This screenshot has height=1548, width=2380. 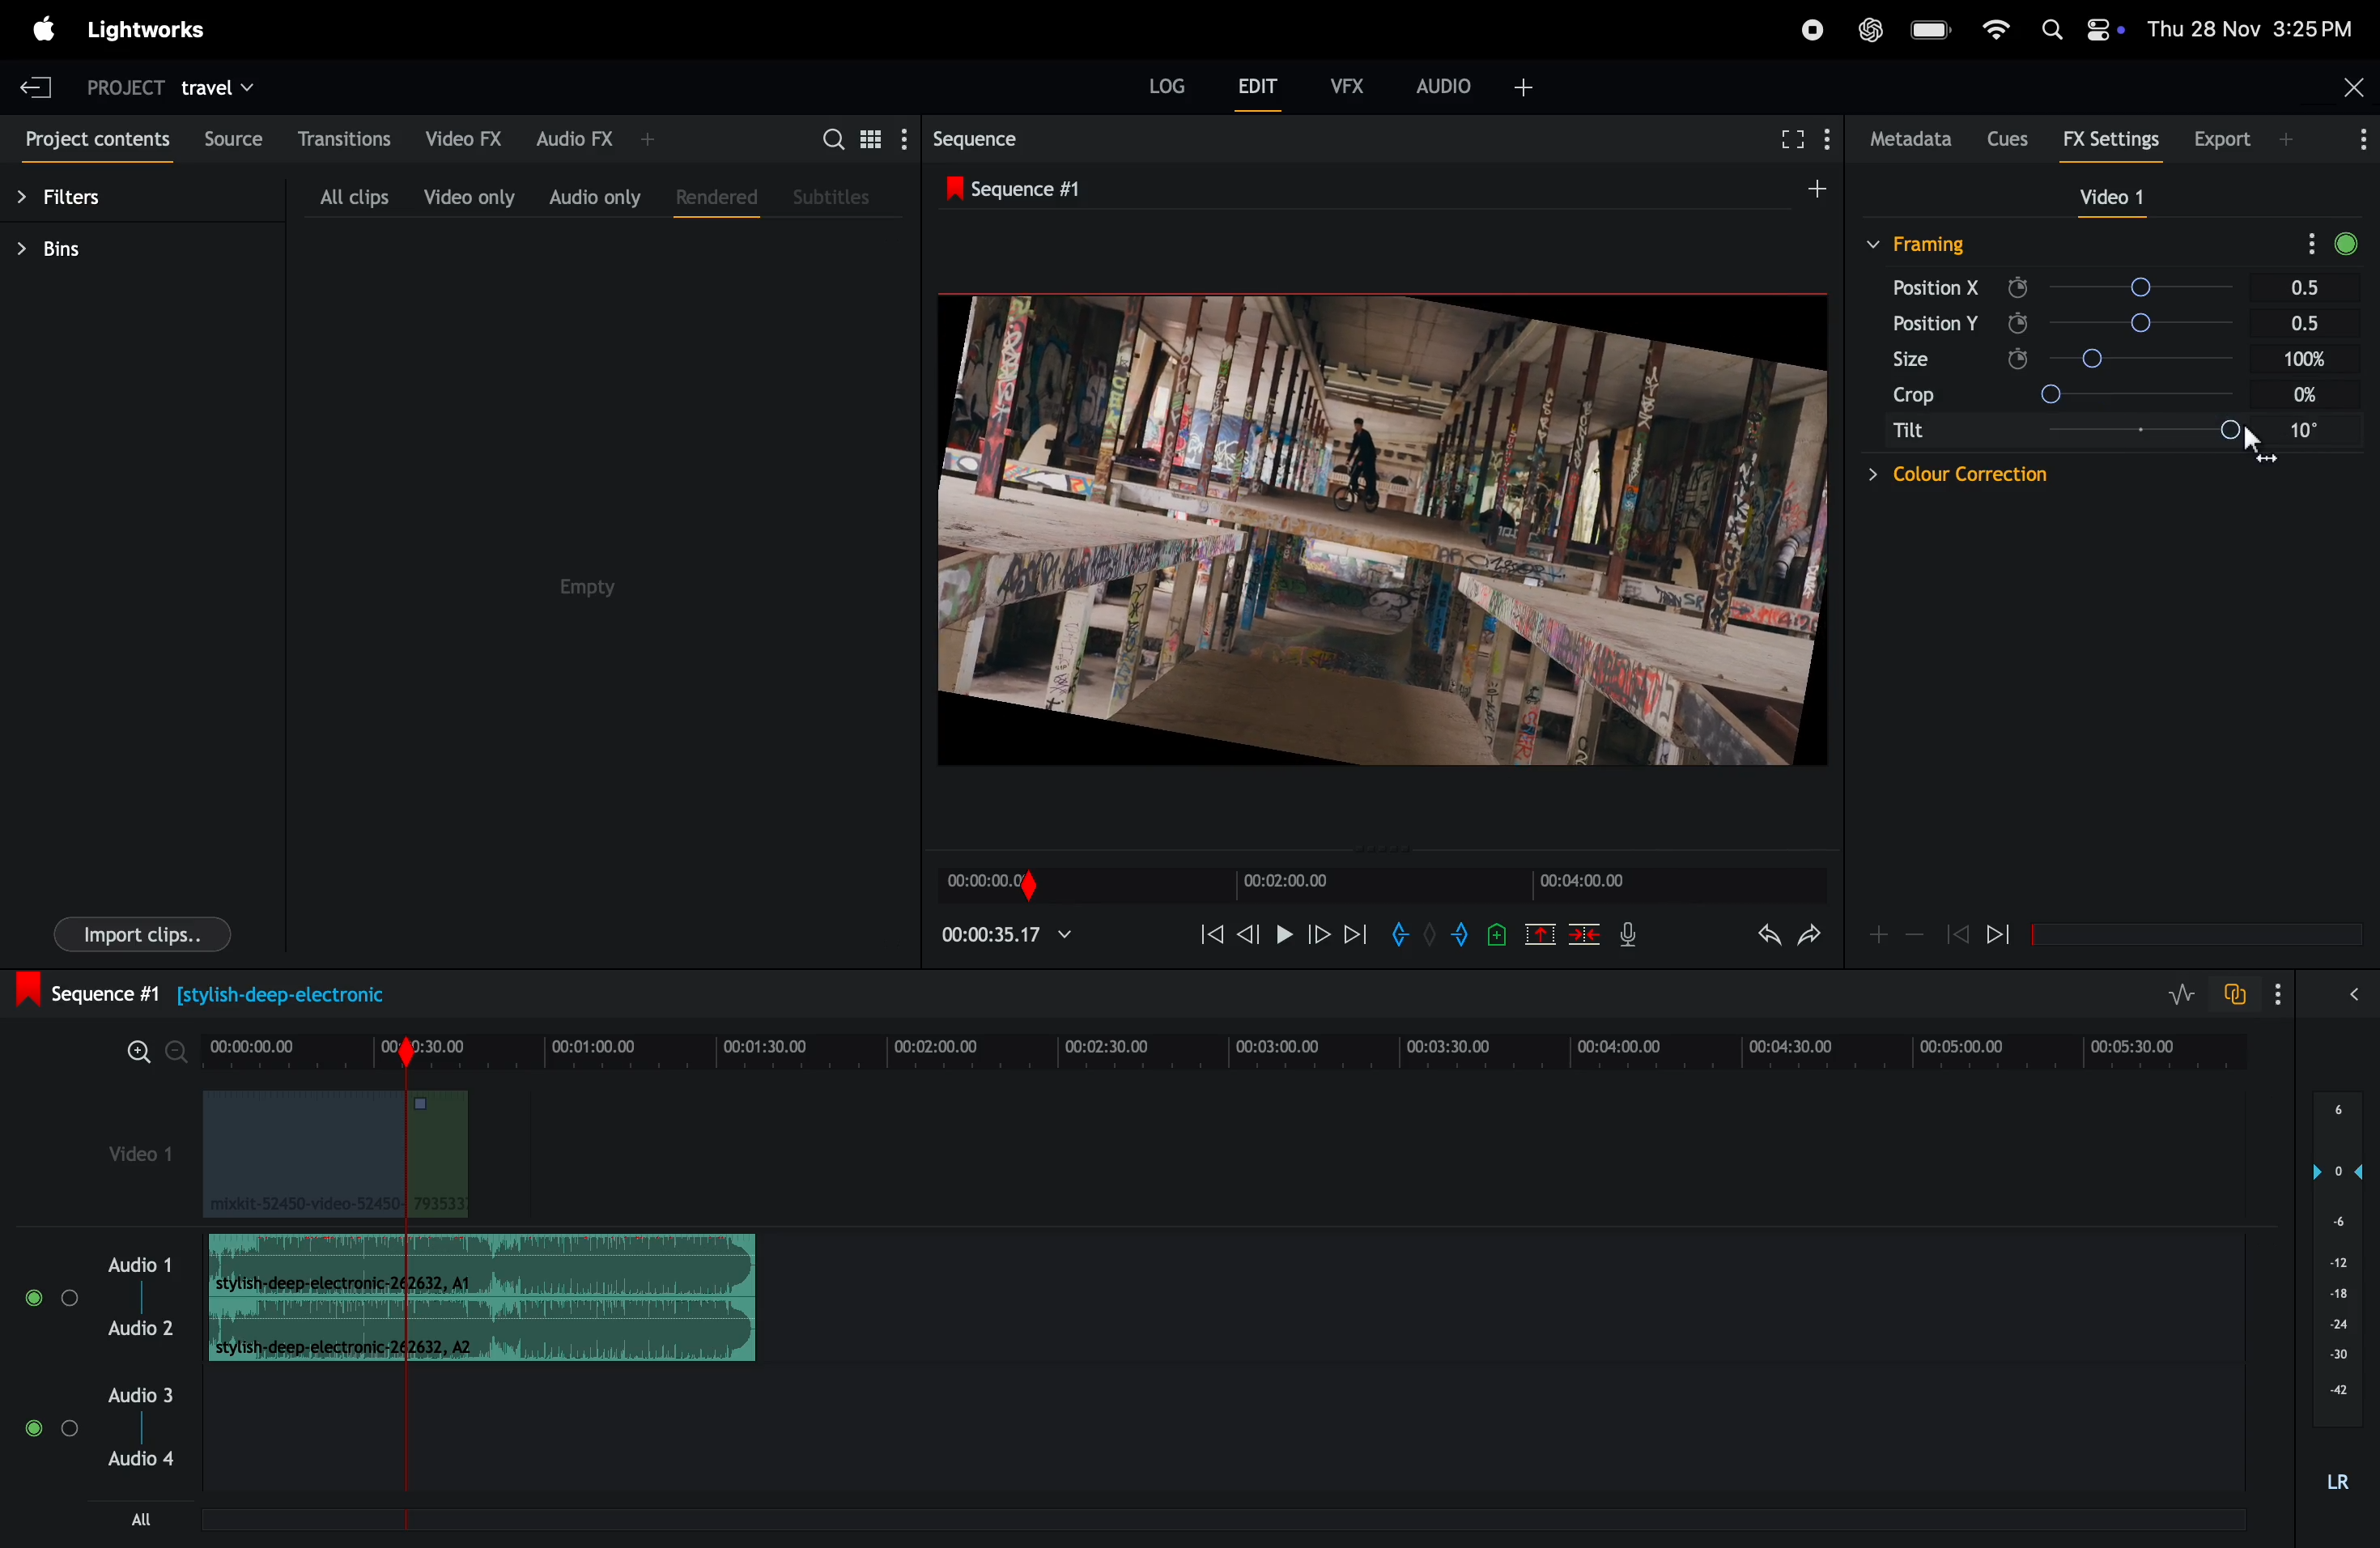 I want to click on toggle bypass, so click(x=2346, y=240).